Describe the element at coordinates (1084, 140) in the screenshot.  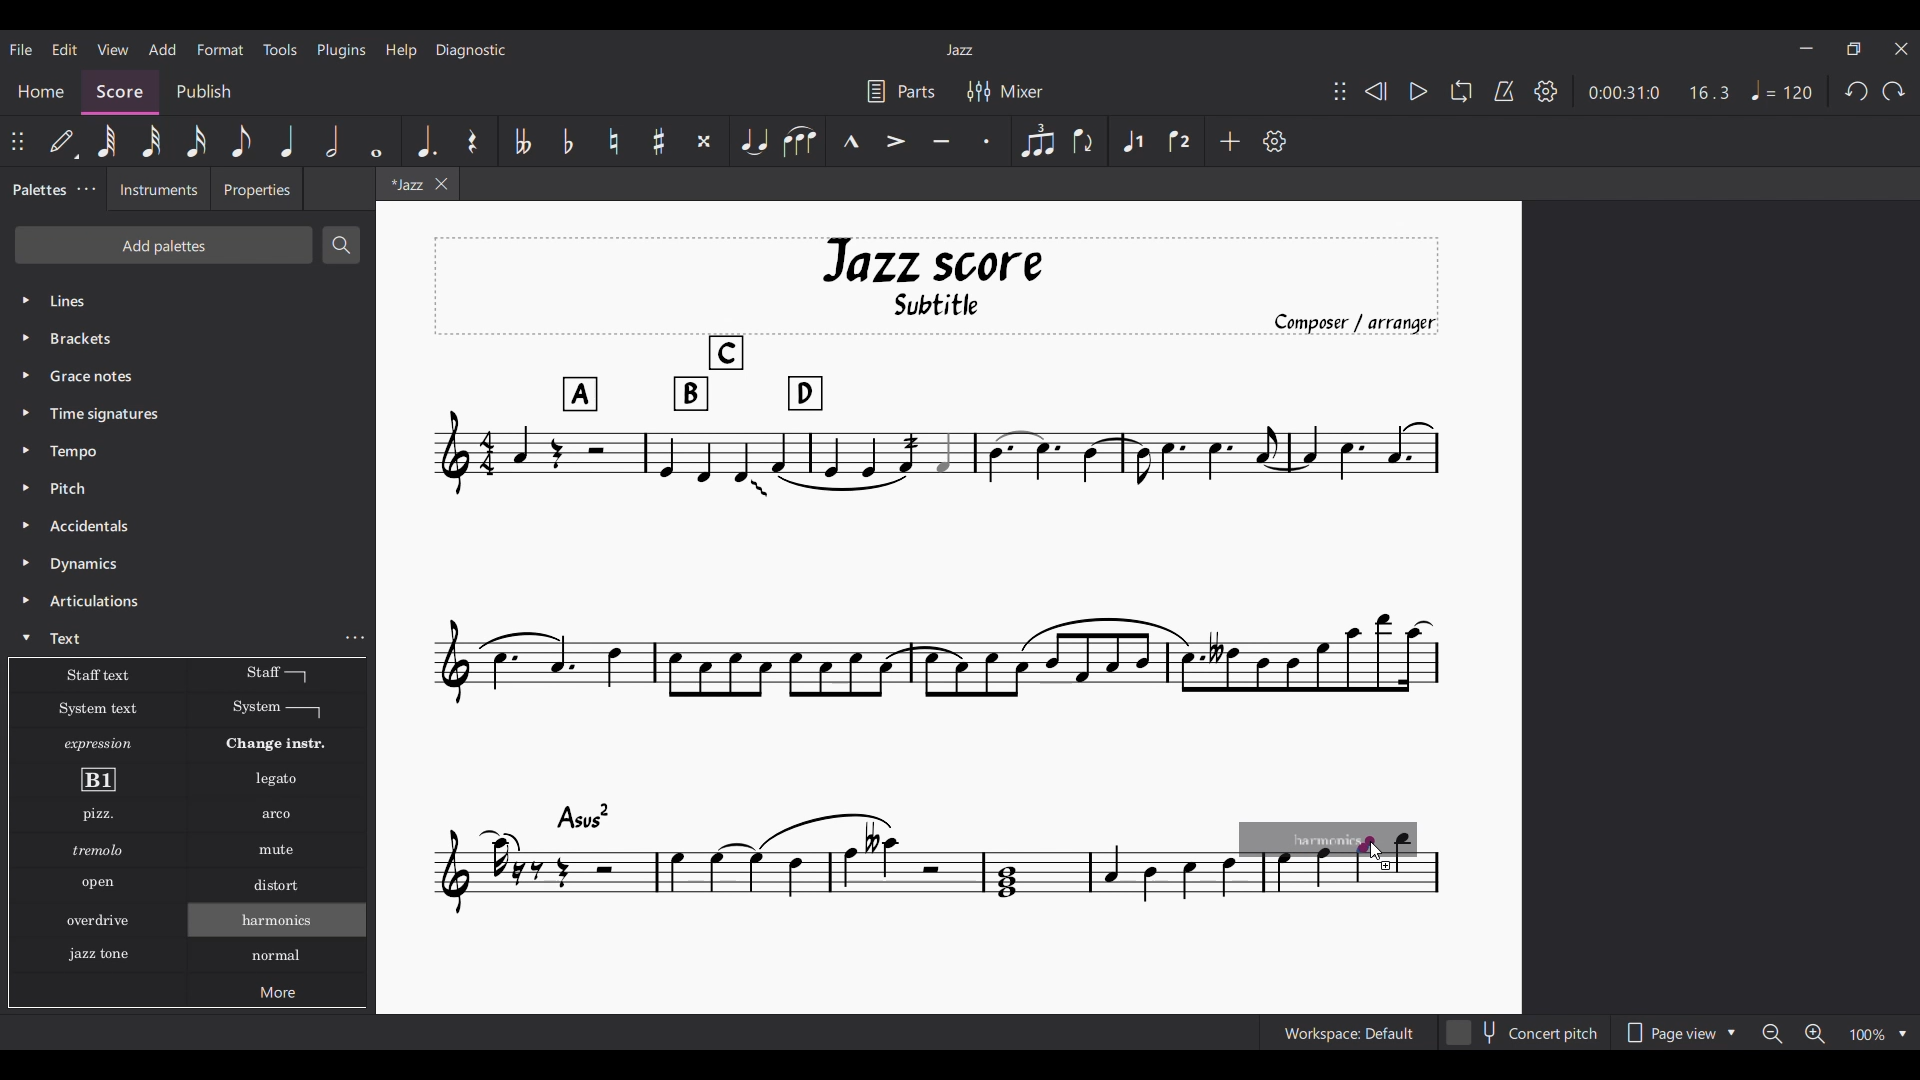
I see `Flip direction` at that location.